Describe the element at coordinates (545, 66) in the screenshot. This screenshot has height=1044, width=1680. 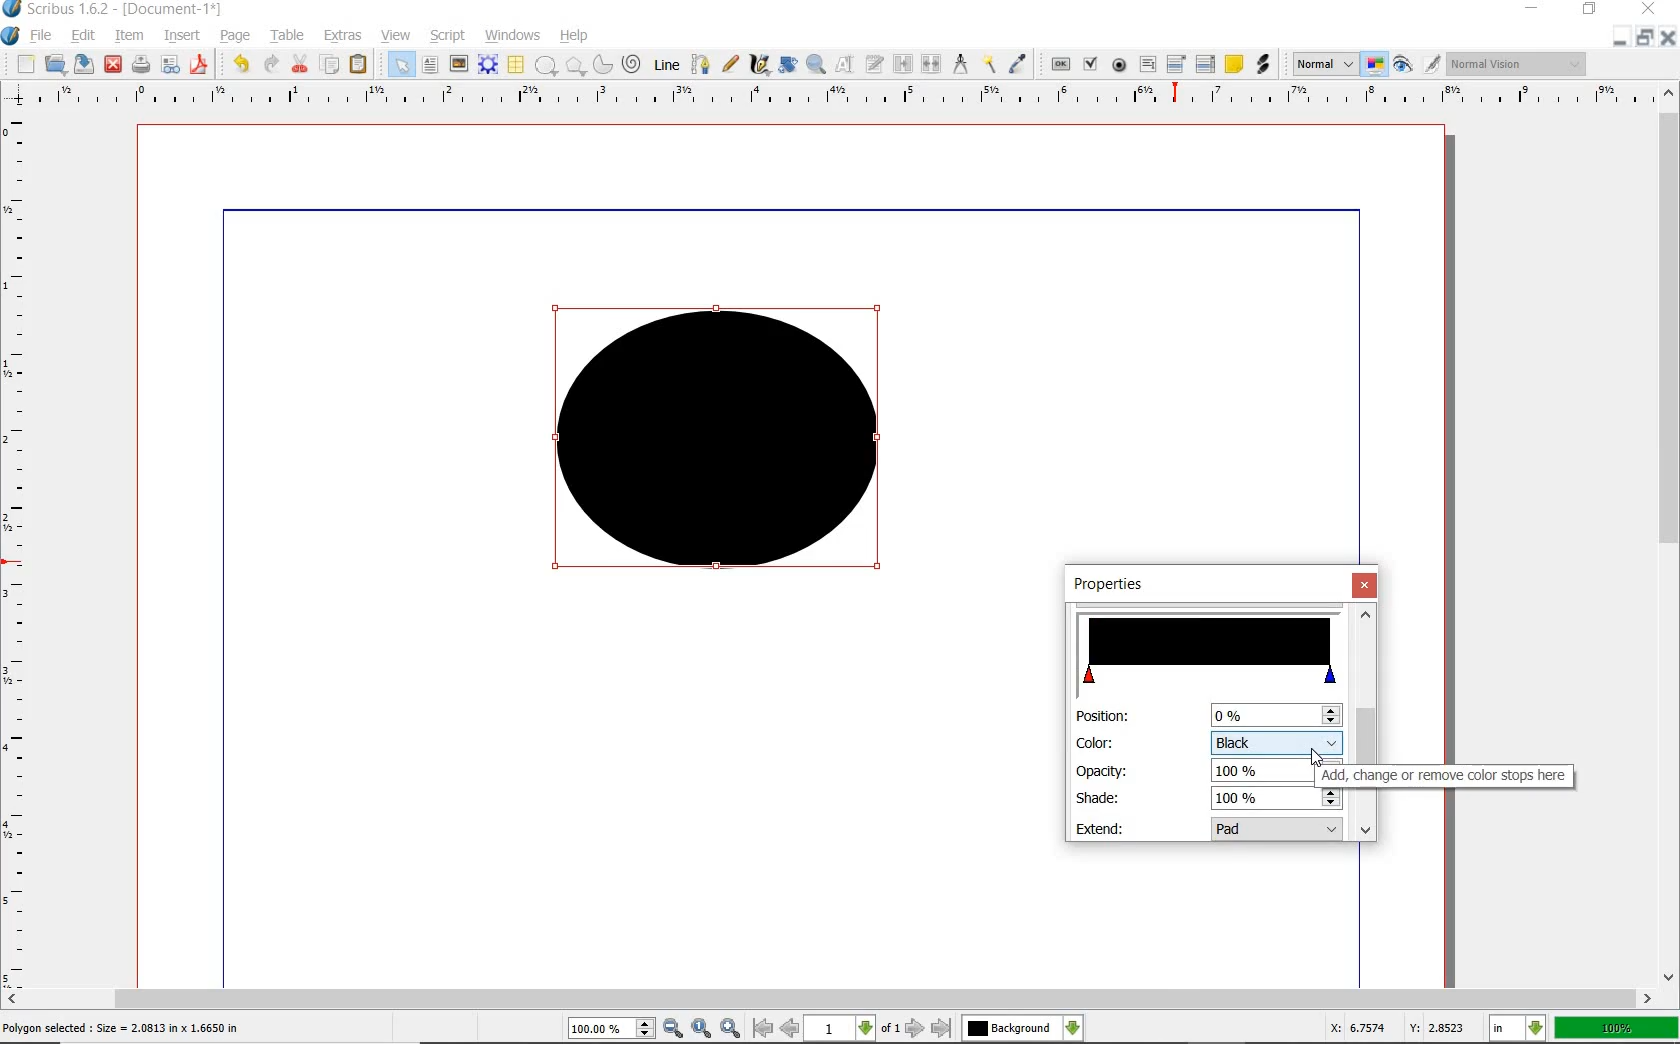
I see `SHAPE` at that location.